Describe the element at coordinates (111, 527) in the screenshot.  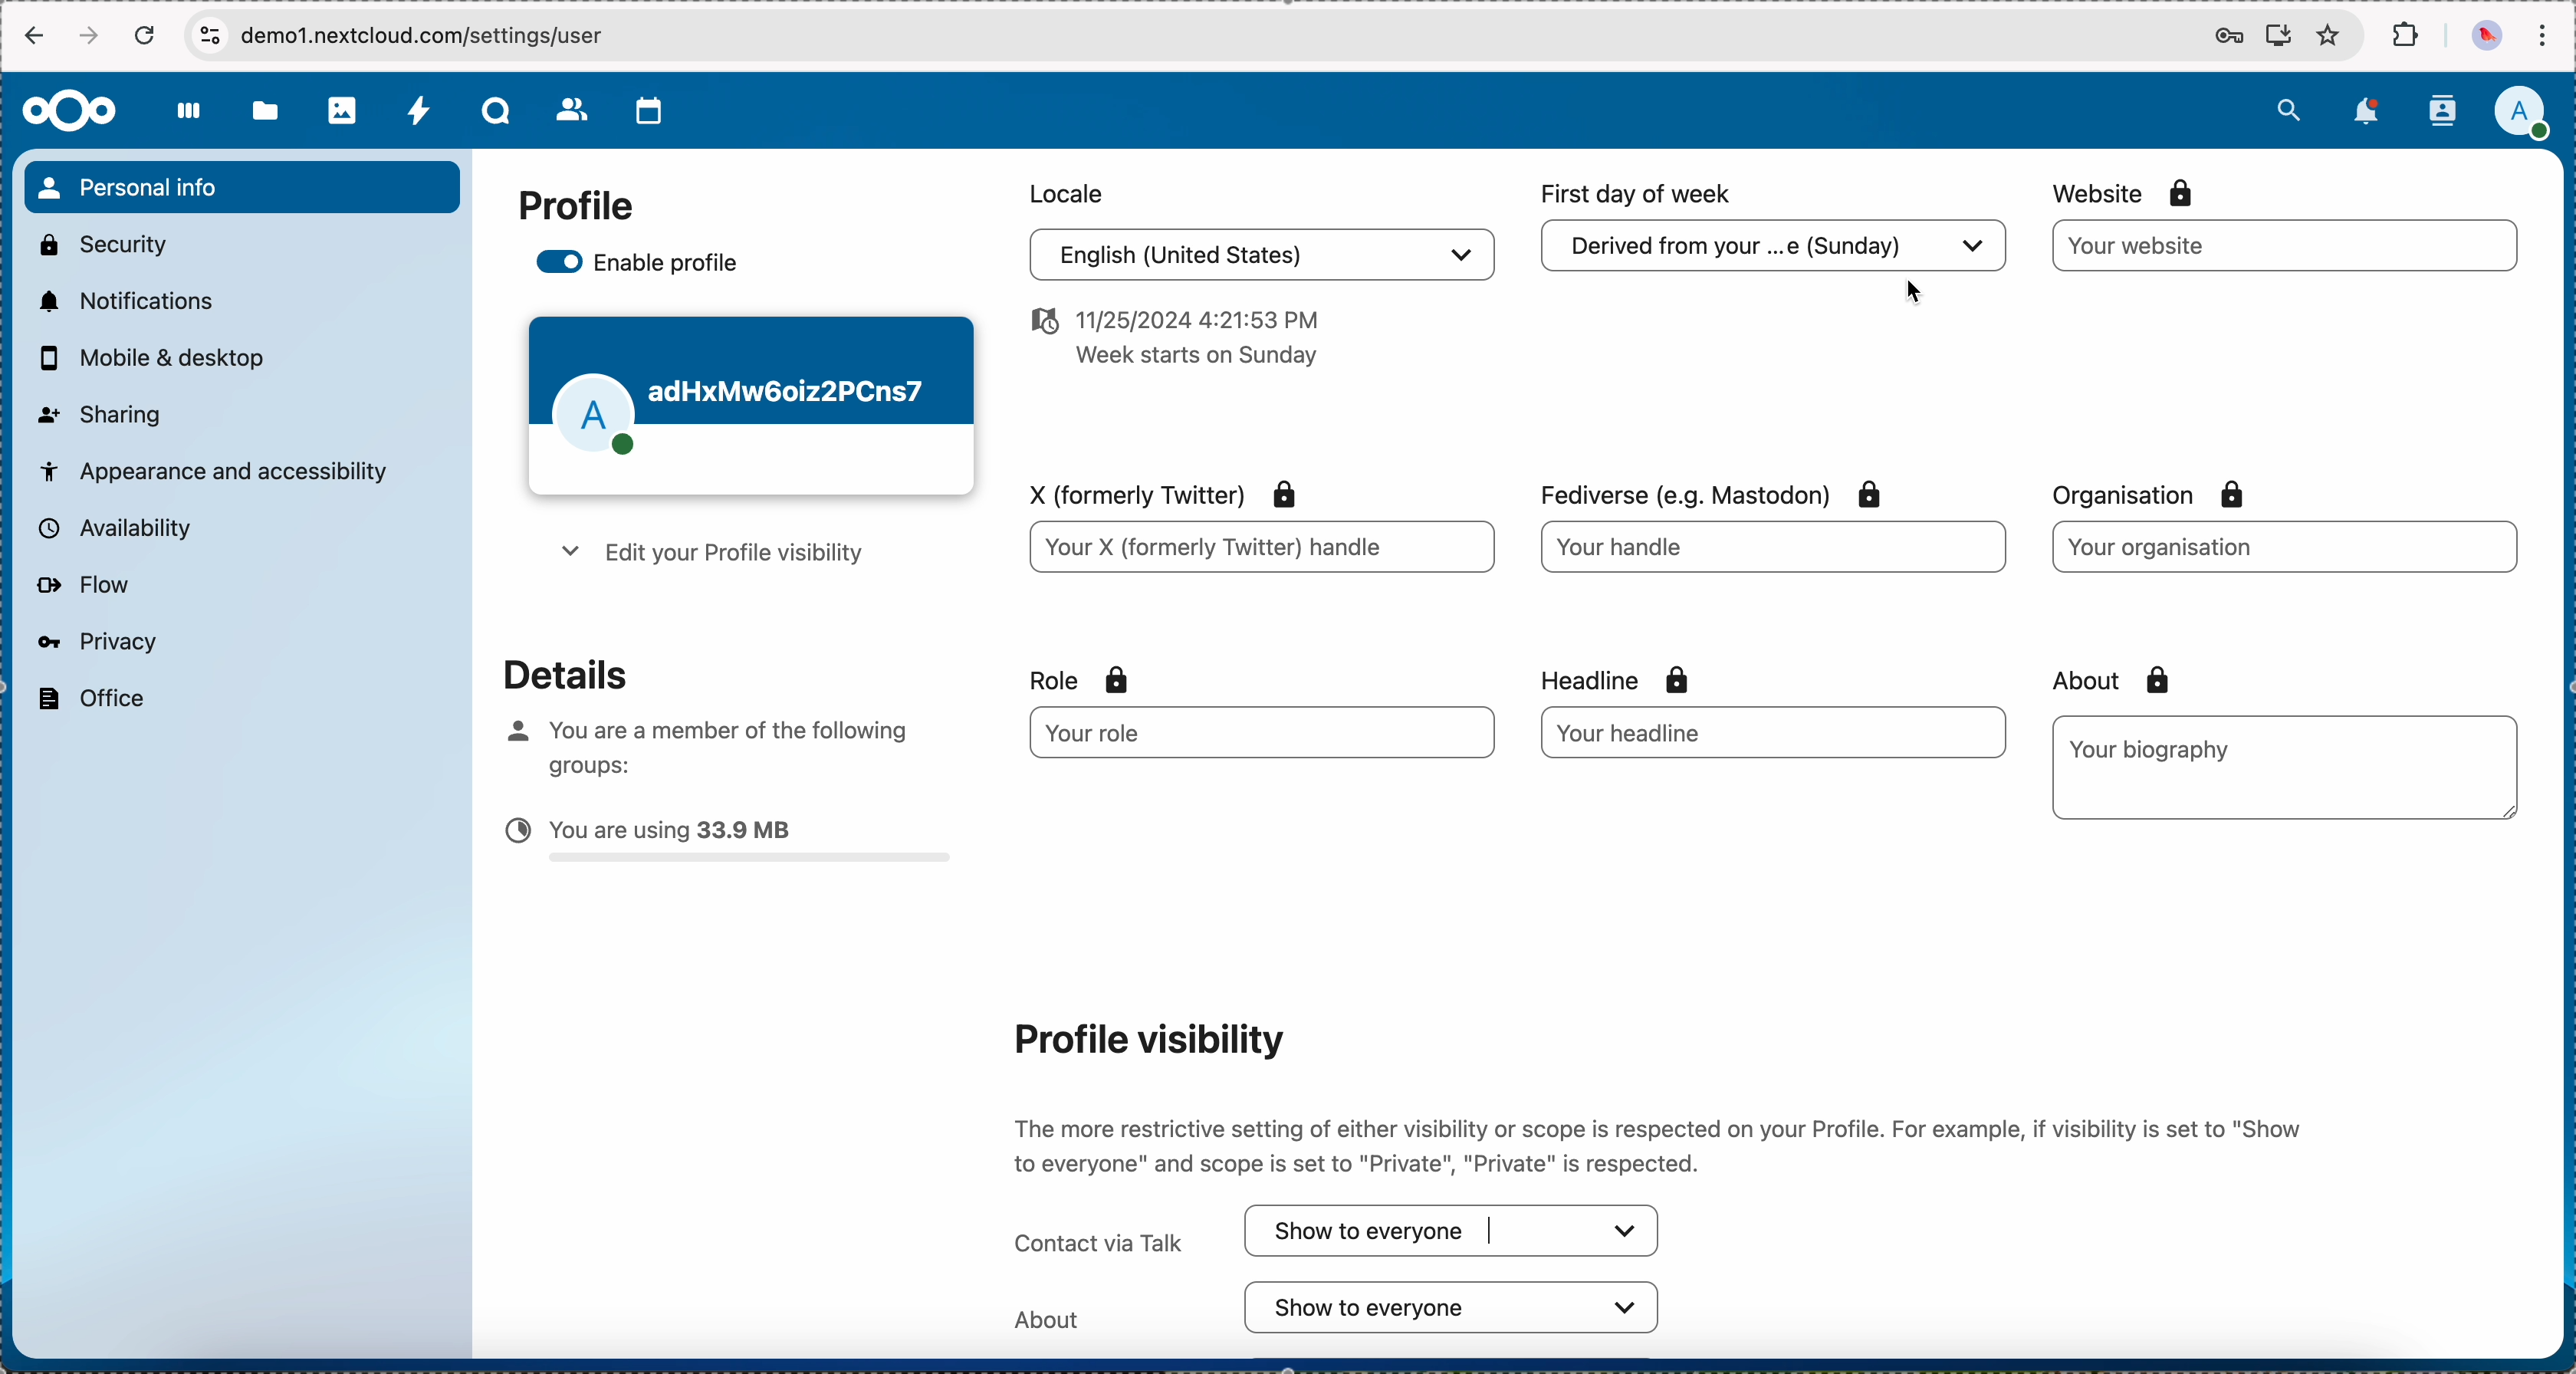
I see `availability` at that location.